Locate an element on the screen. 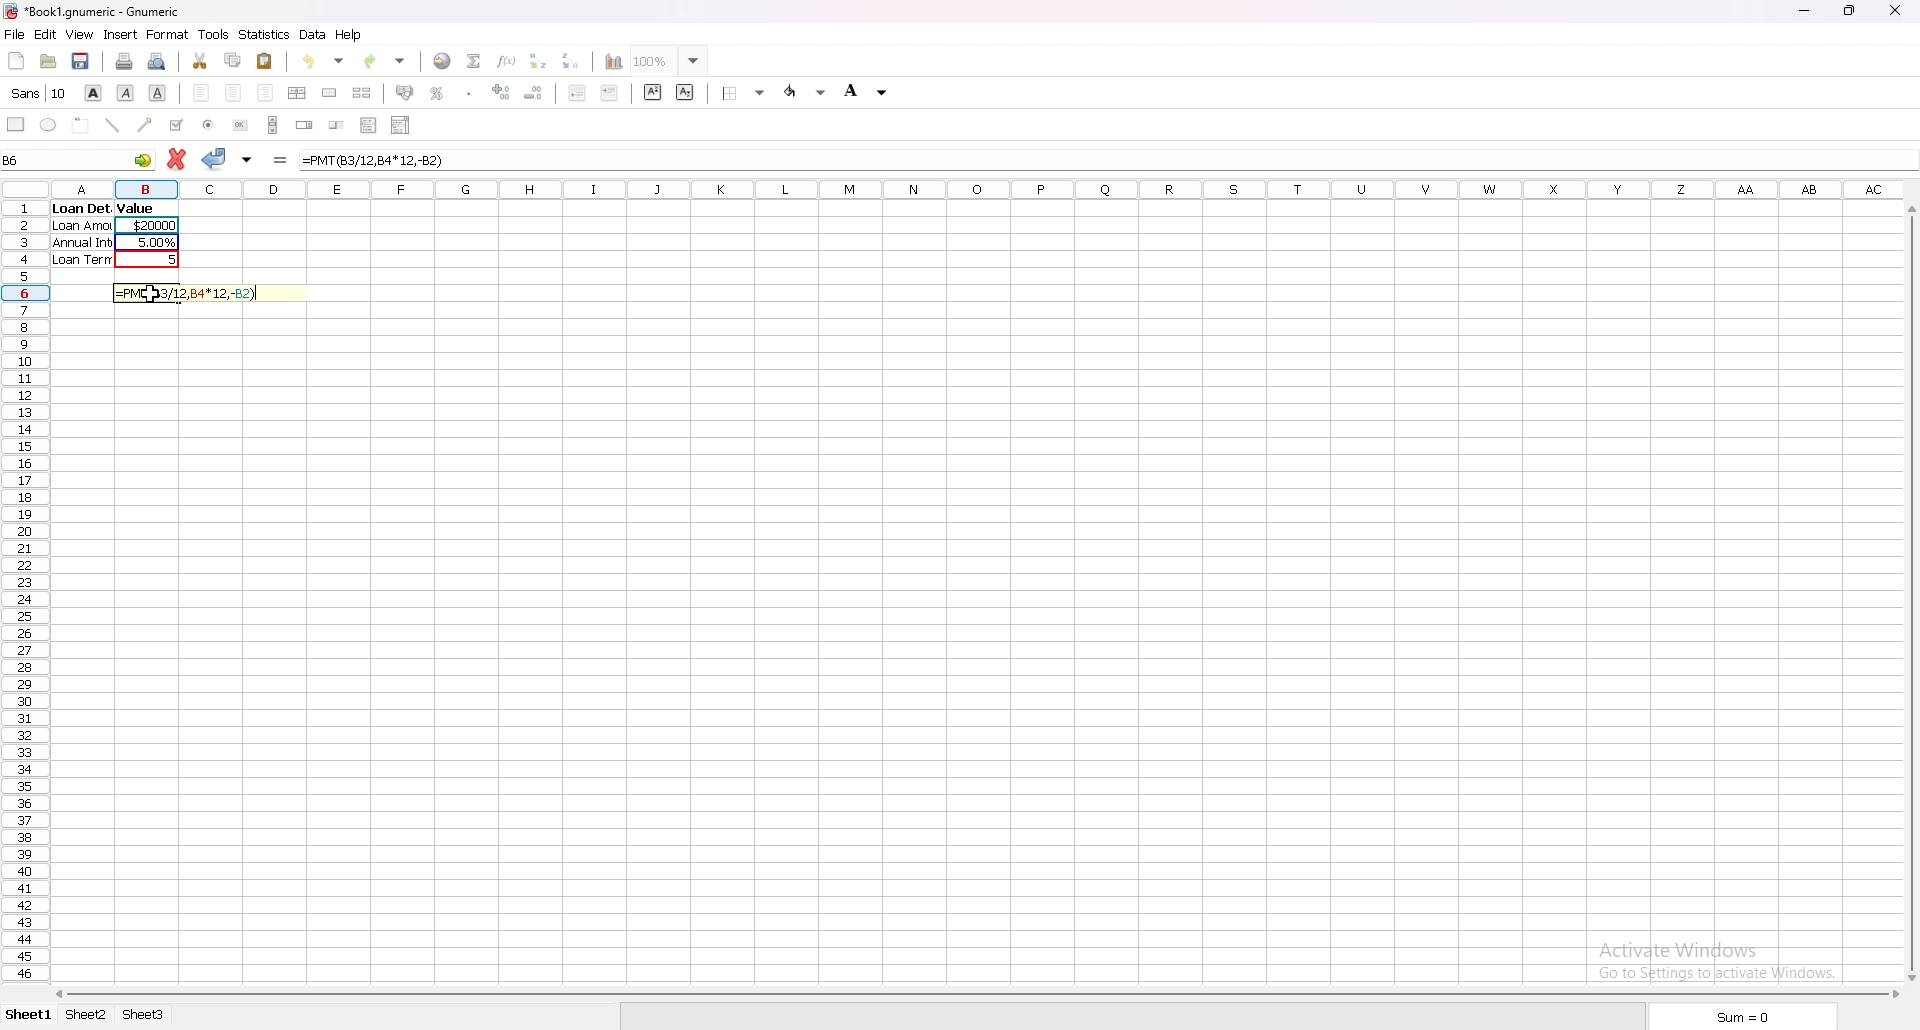 This screenshot has height=1030, width=1920. open is located at coordinates (48, 60).